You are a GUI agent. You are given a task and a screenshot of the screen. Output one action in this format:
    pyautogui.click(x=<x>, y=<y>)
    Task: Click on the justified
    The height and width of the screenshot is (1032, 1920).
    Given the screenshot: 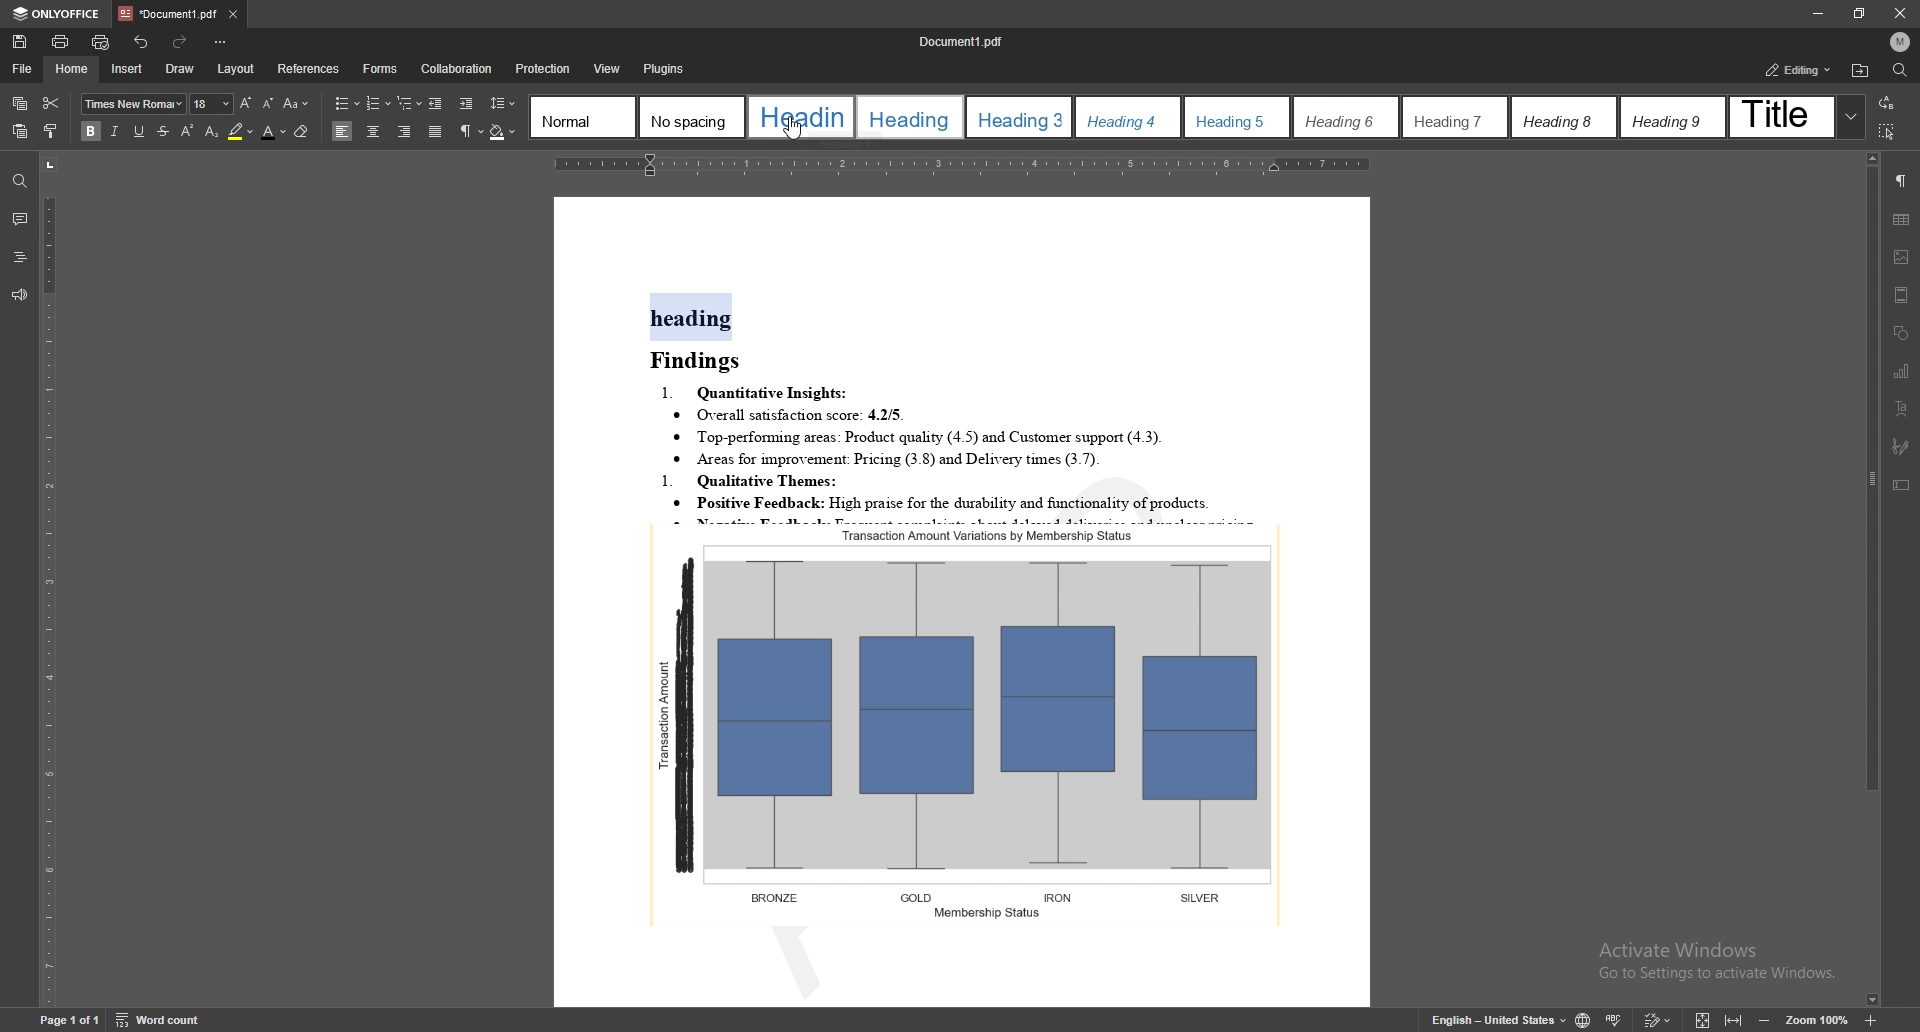 What is the action you would take?
    pyautogui.click(x=436, y=132)
    